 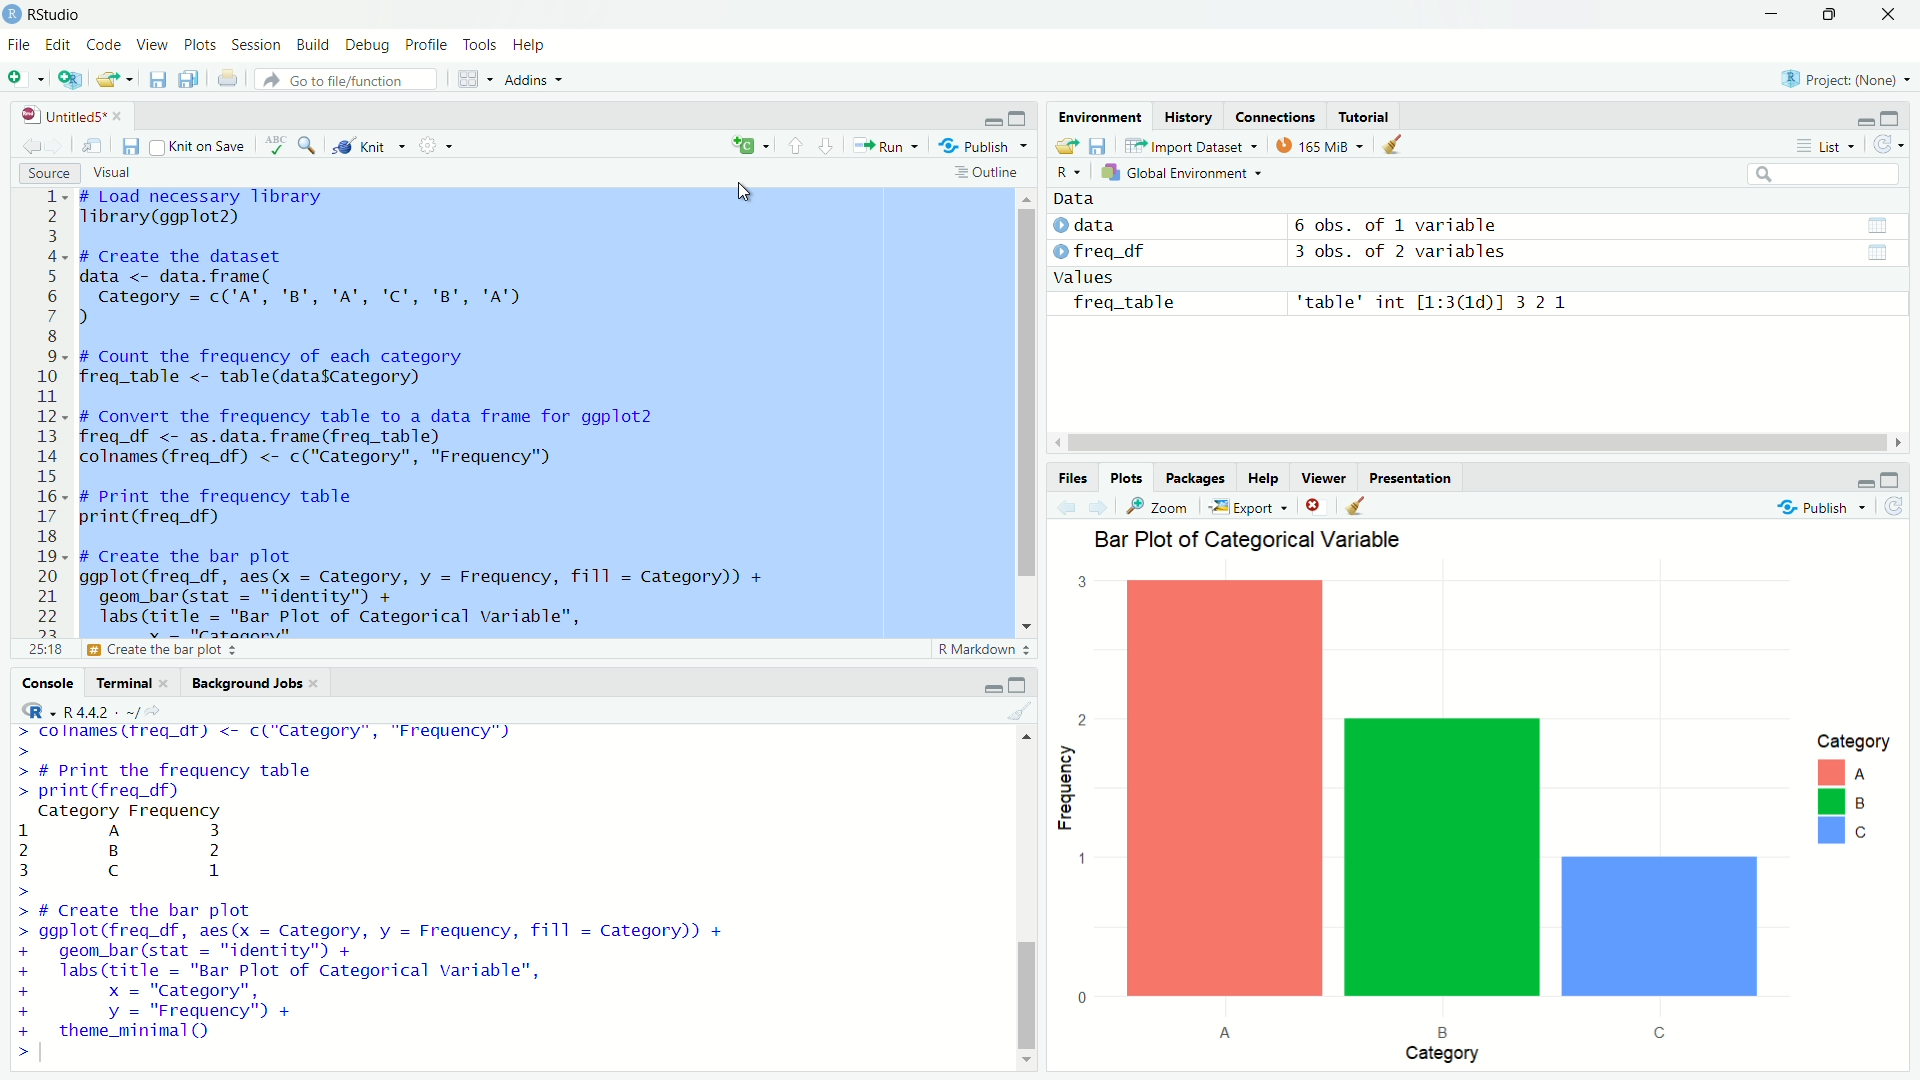 What do you see at coordinates (1315, 505) in the screenshot?
I see `clear current plot` at bounding box center [1315, 505].